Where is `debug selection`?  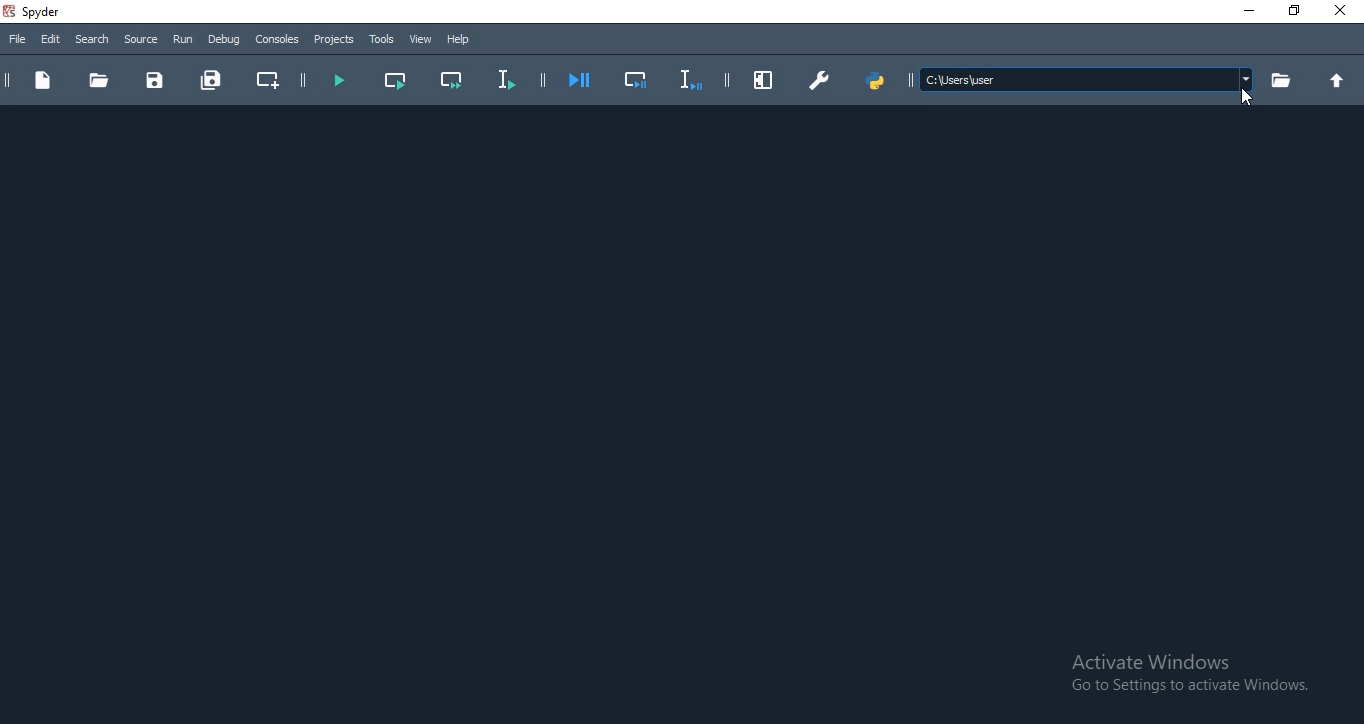
debug selection is located at coordinates (688, 80).